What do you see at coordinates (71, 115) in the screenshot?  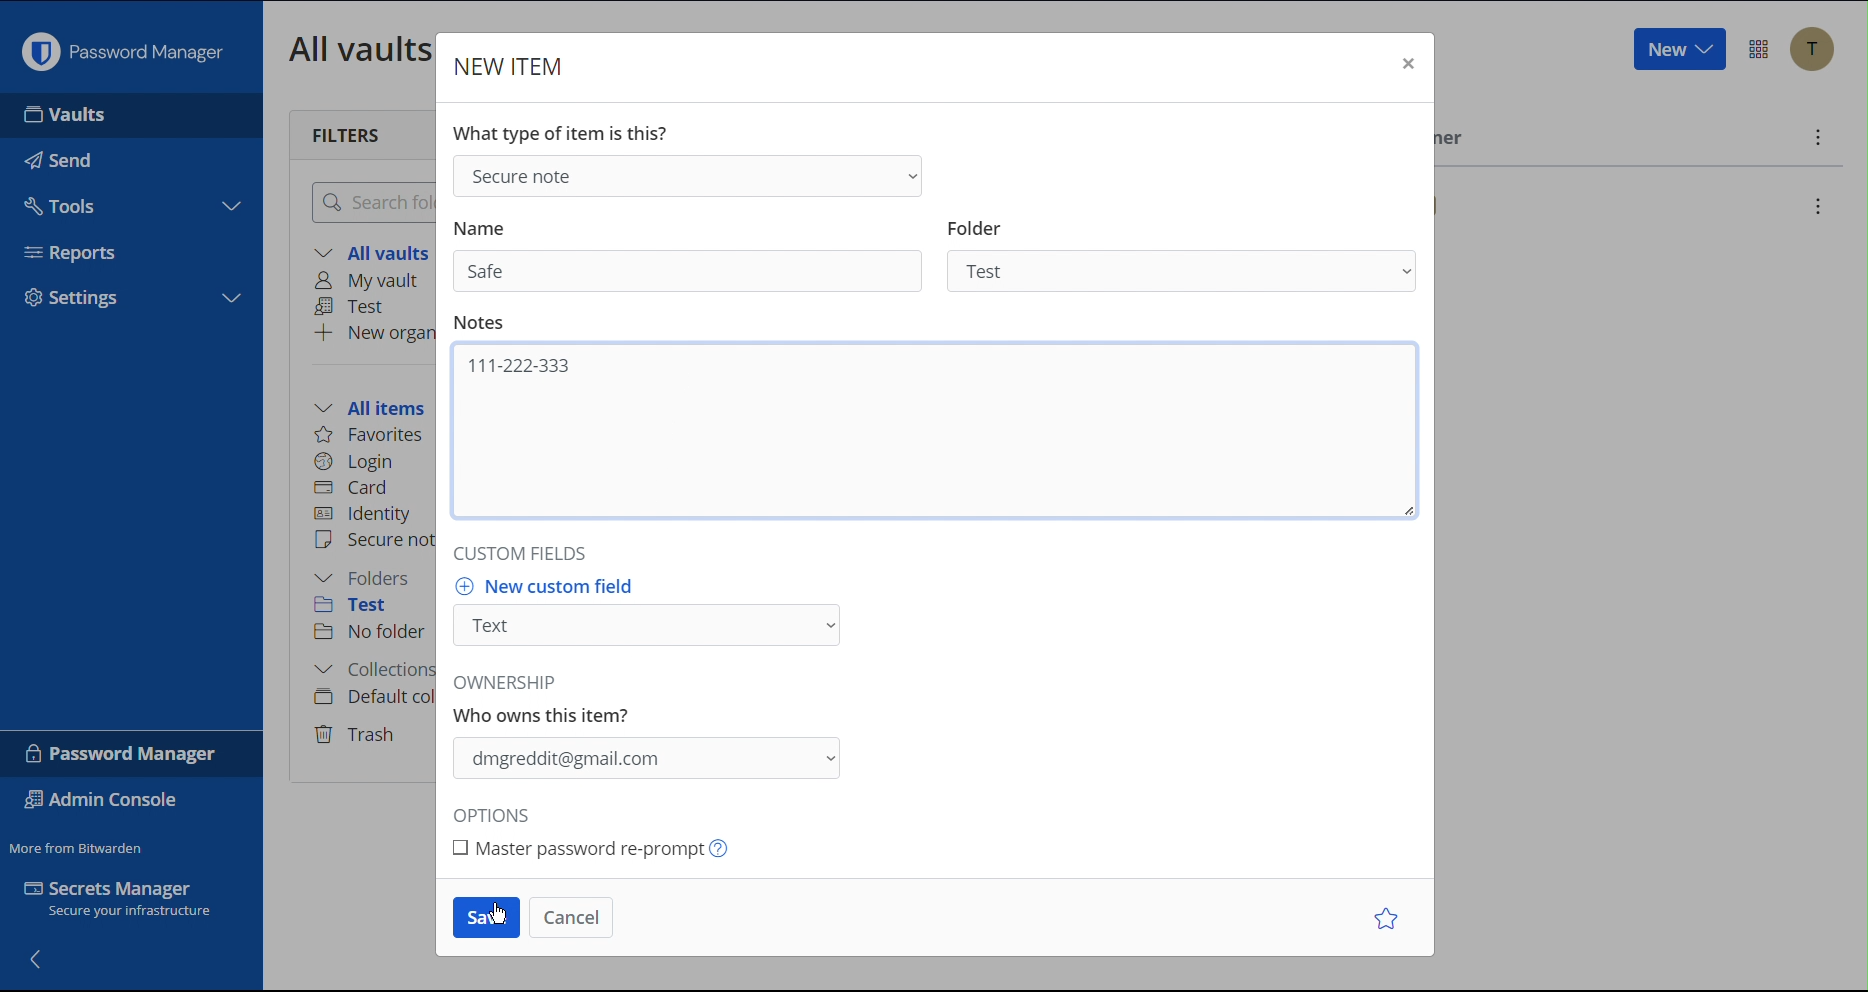 I see `Vaults` at bounding box center [71, 115].